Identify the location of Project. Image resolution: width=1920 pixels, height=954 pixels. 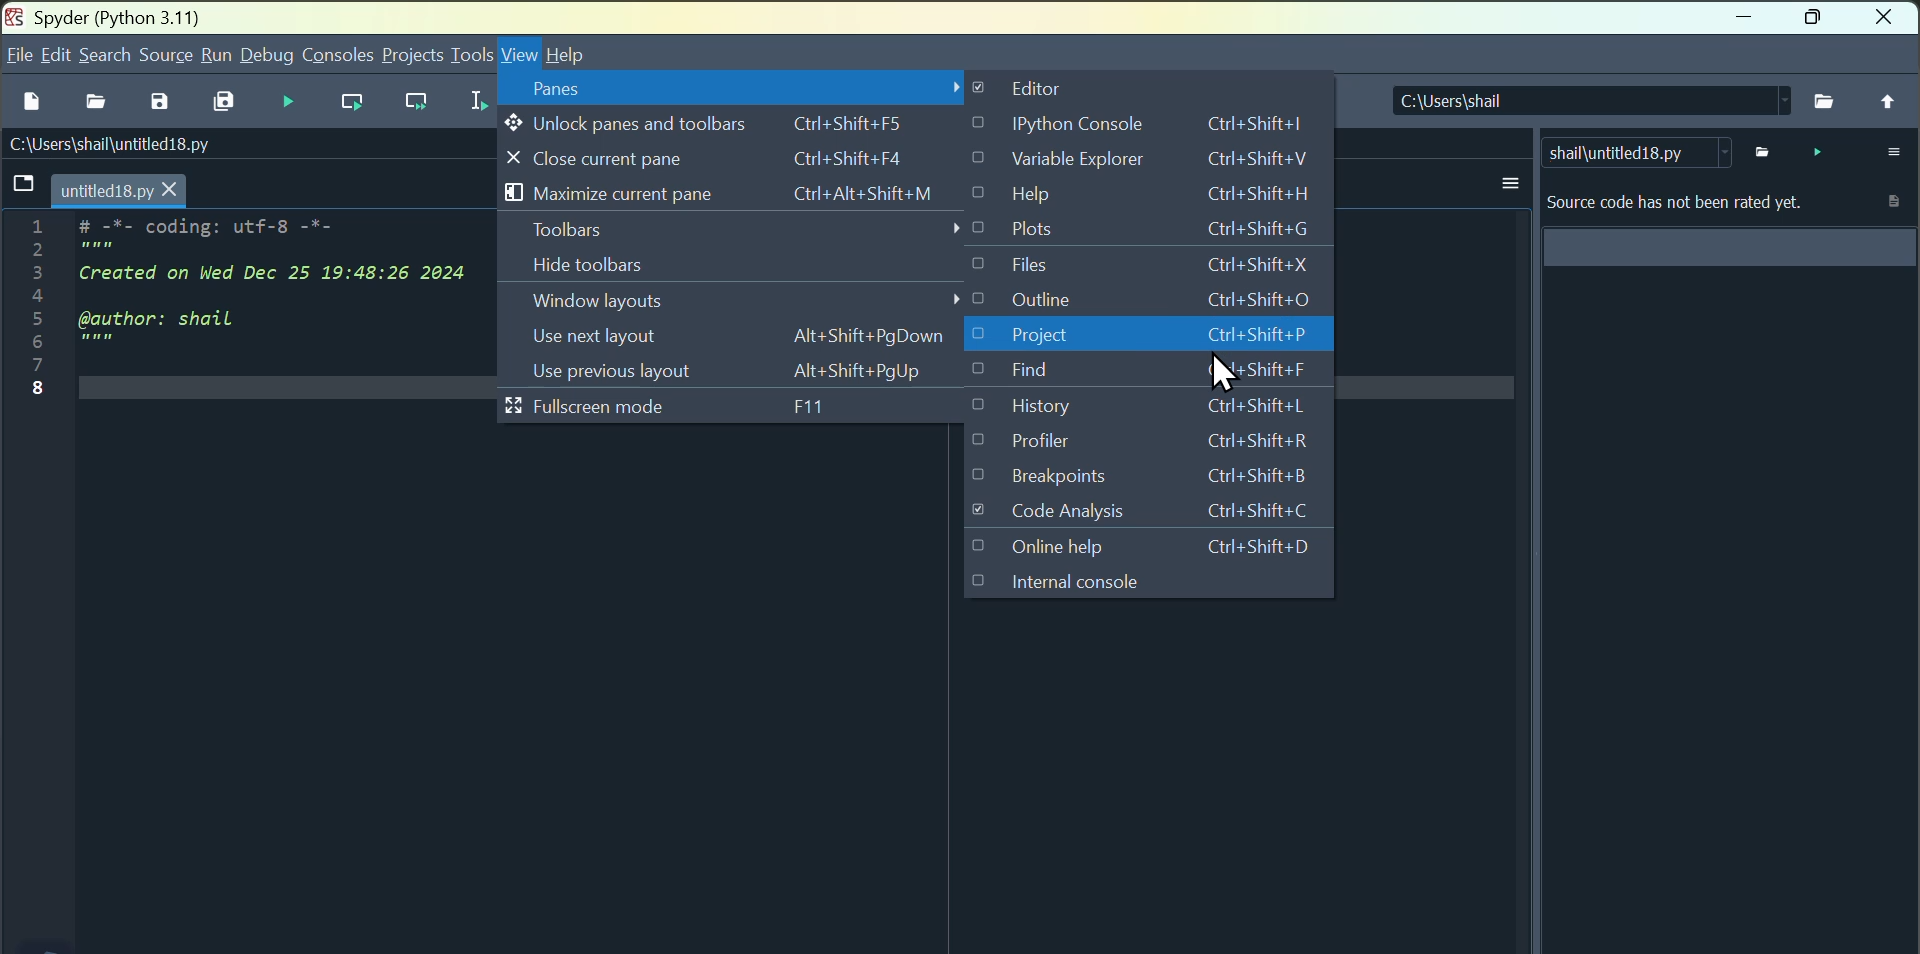
(415, 54).